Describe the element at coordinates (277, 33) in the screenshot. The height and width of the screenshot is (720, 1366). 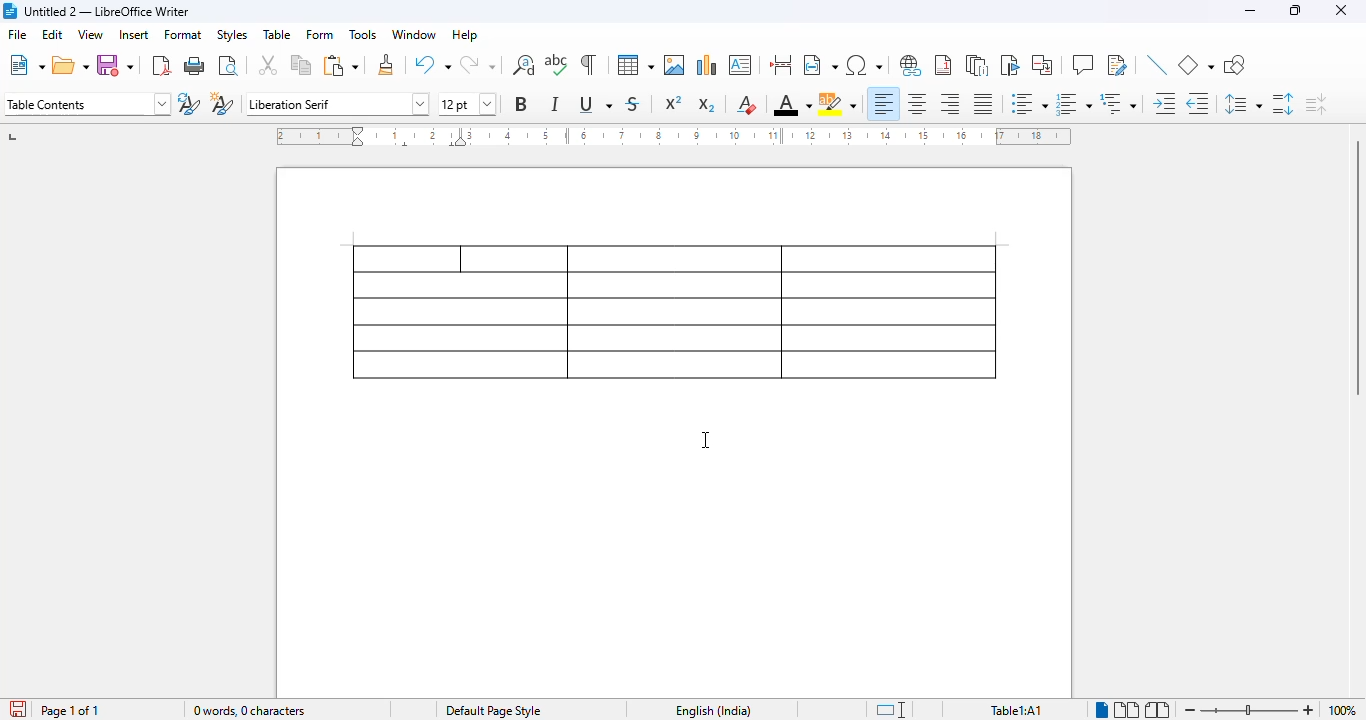
I see `table` at that location.